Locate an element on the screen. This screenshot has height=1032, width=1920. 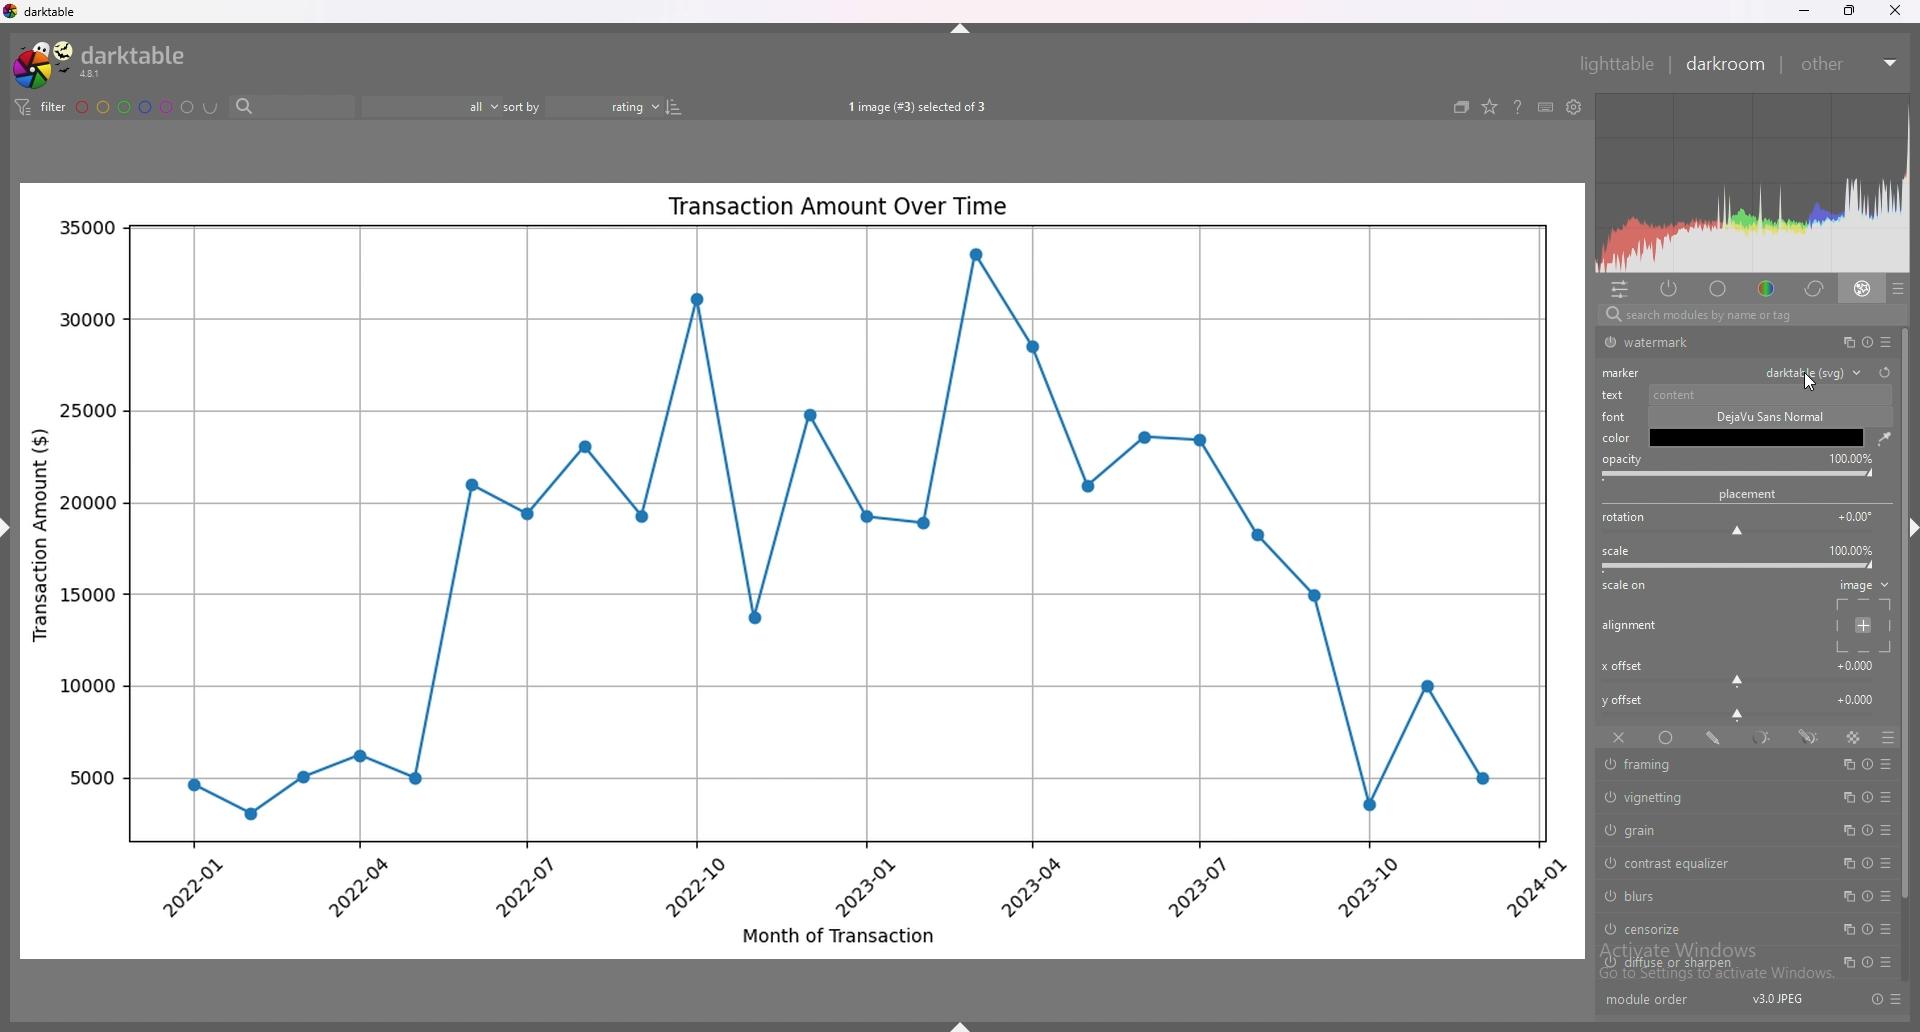
switch off is located at coordinates (1607, 860).